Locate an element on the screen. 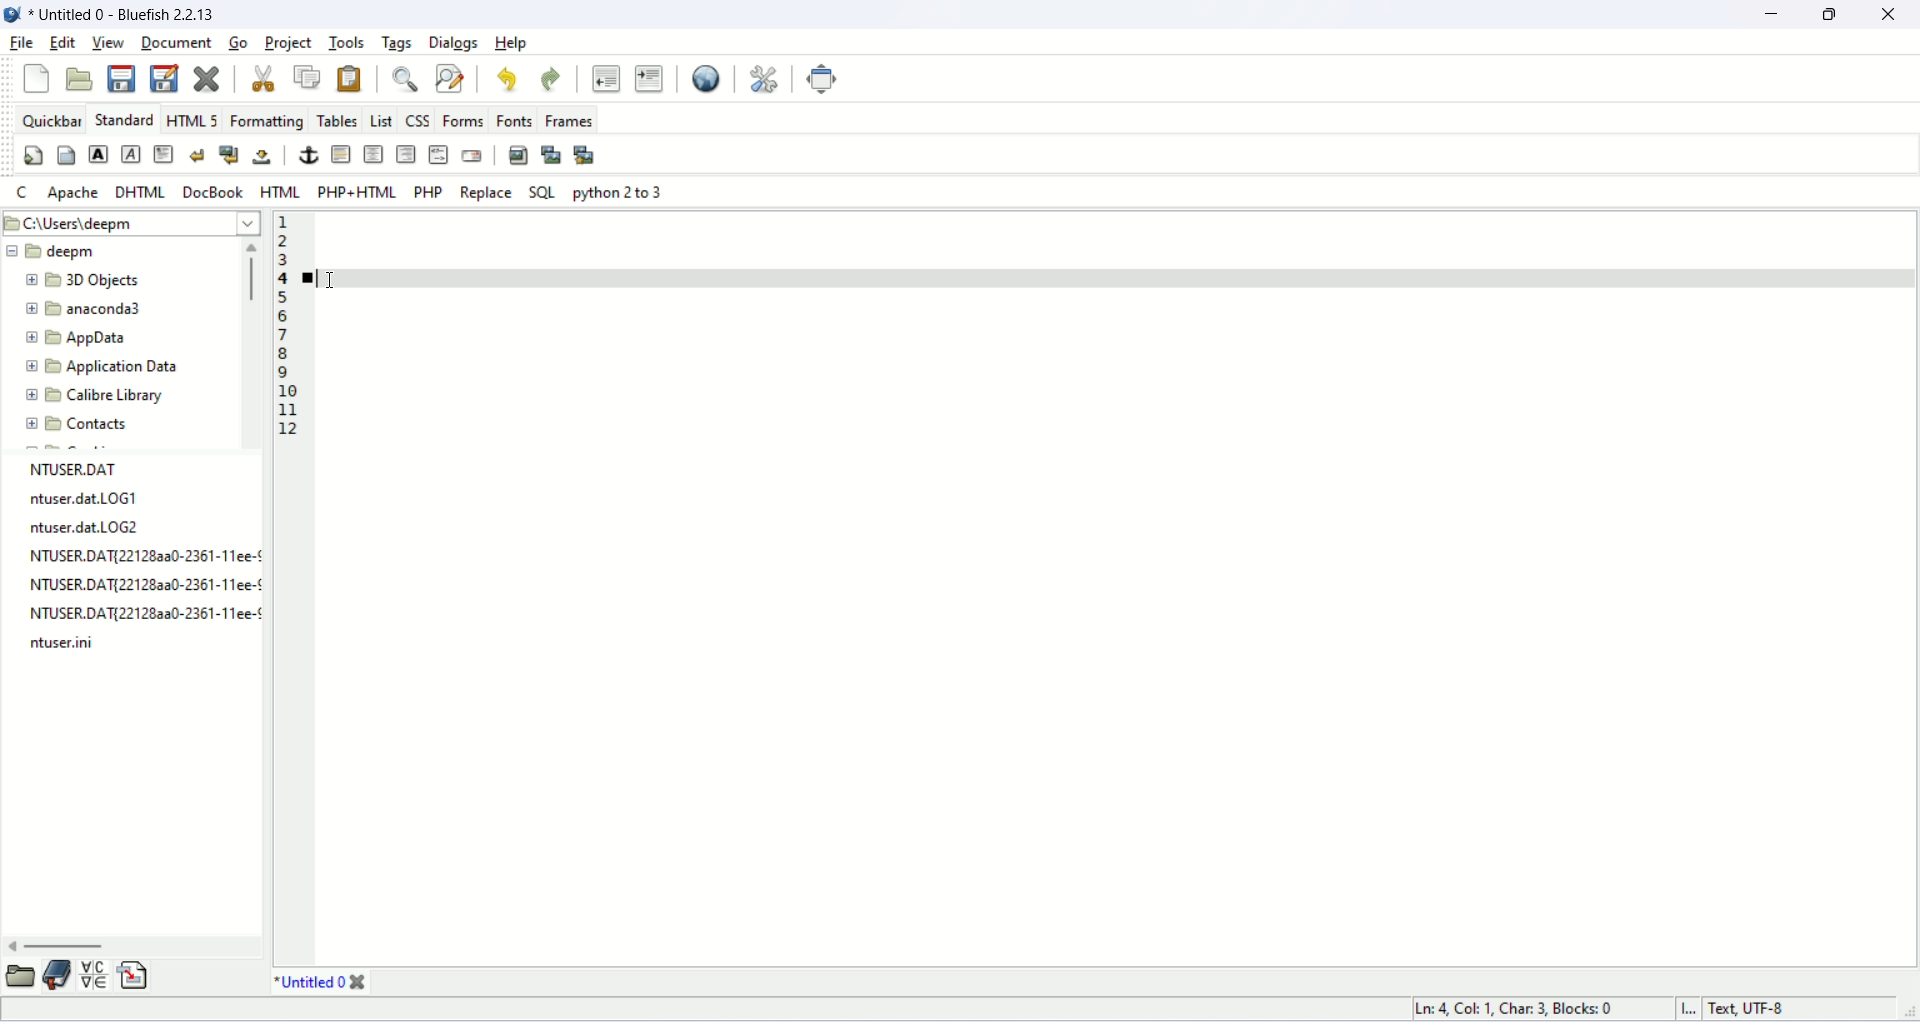  indent is located at coordinates (650, 78).